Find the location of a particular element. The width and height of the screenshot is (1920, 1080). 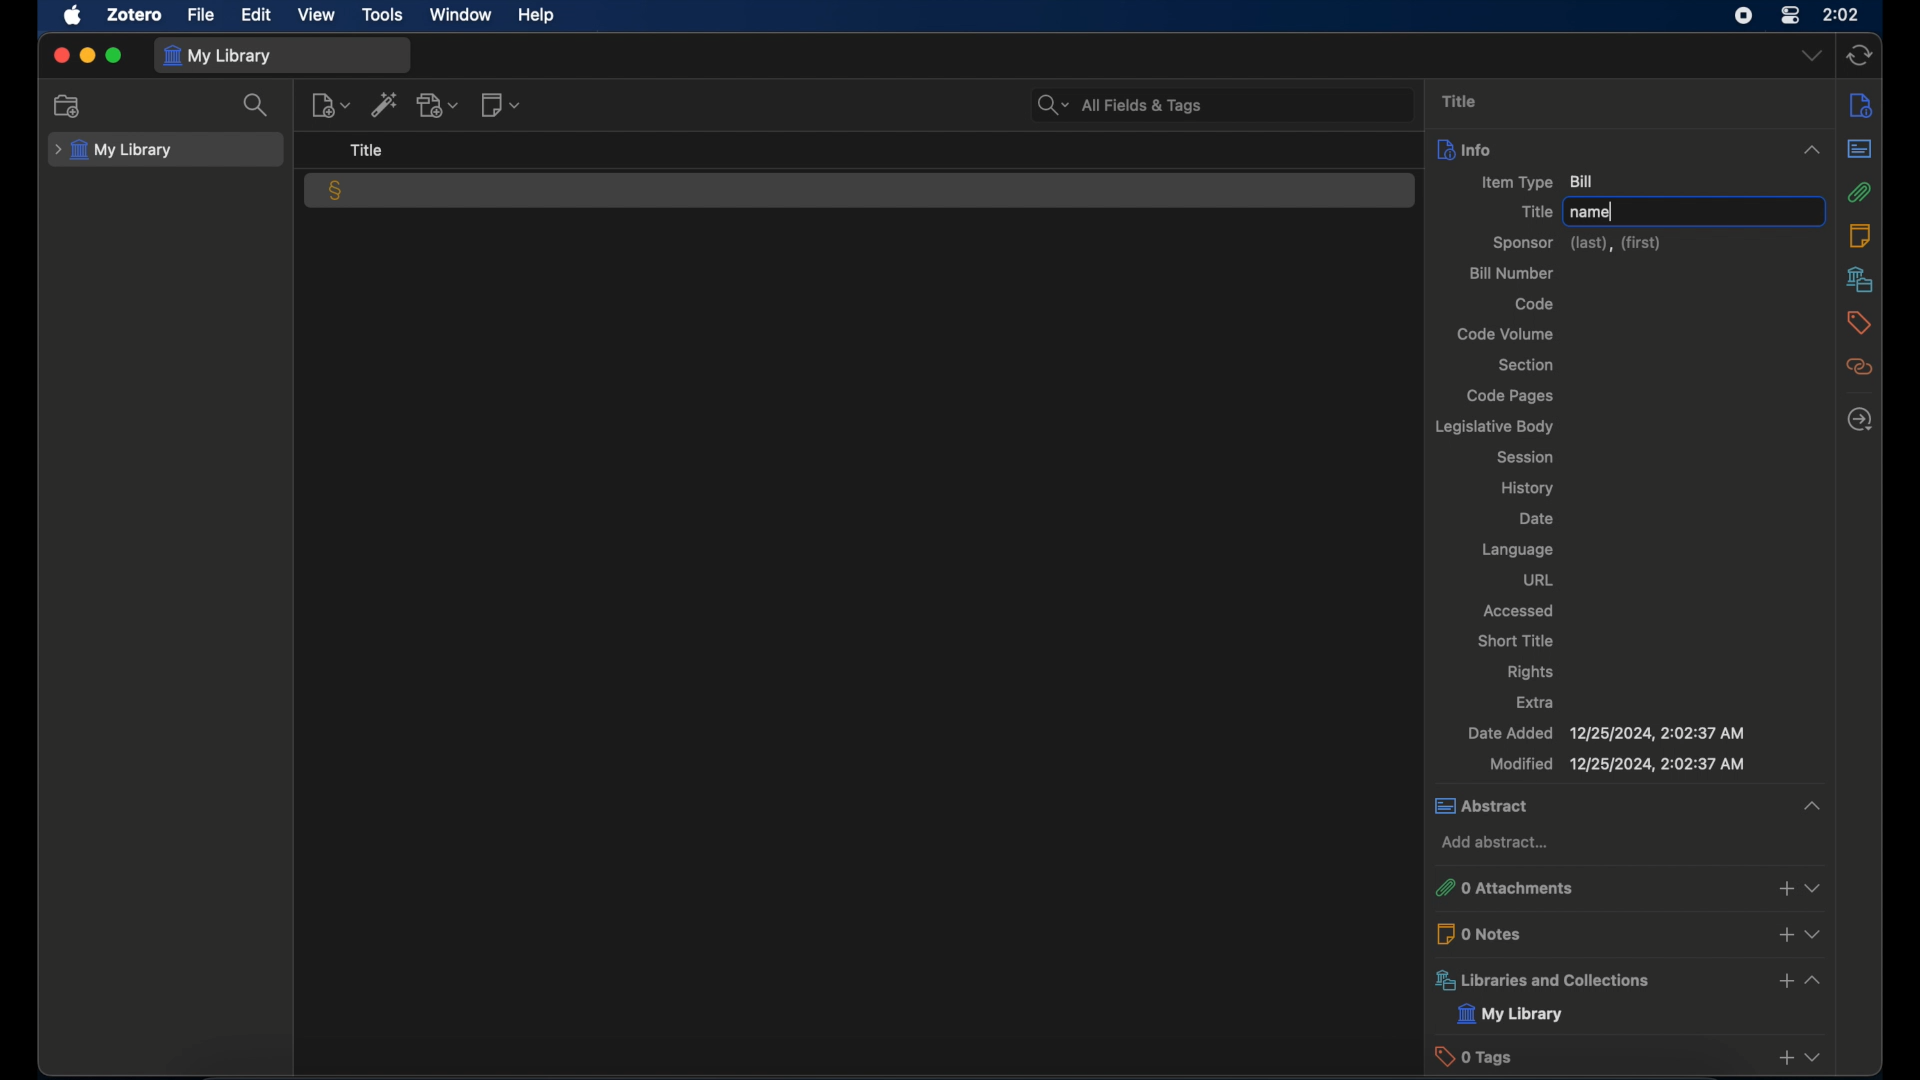

section is located at coordinates (1524, 366).